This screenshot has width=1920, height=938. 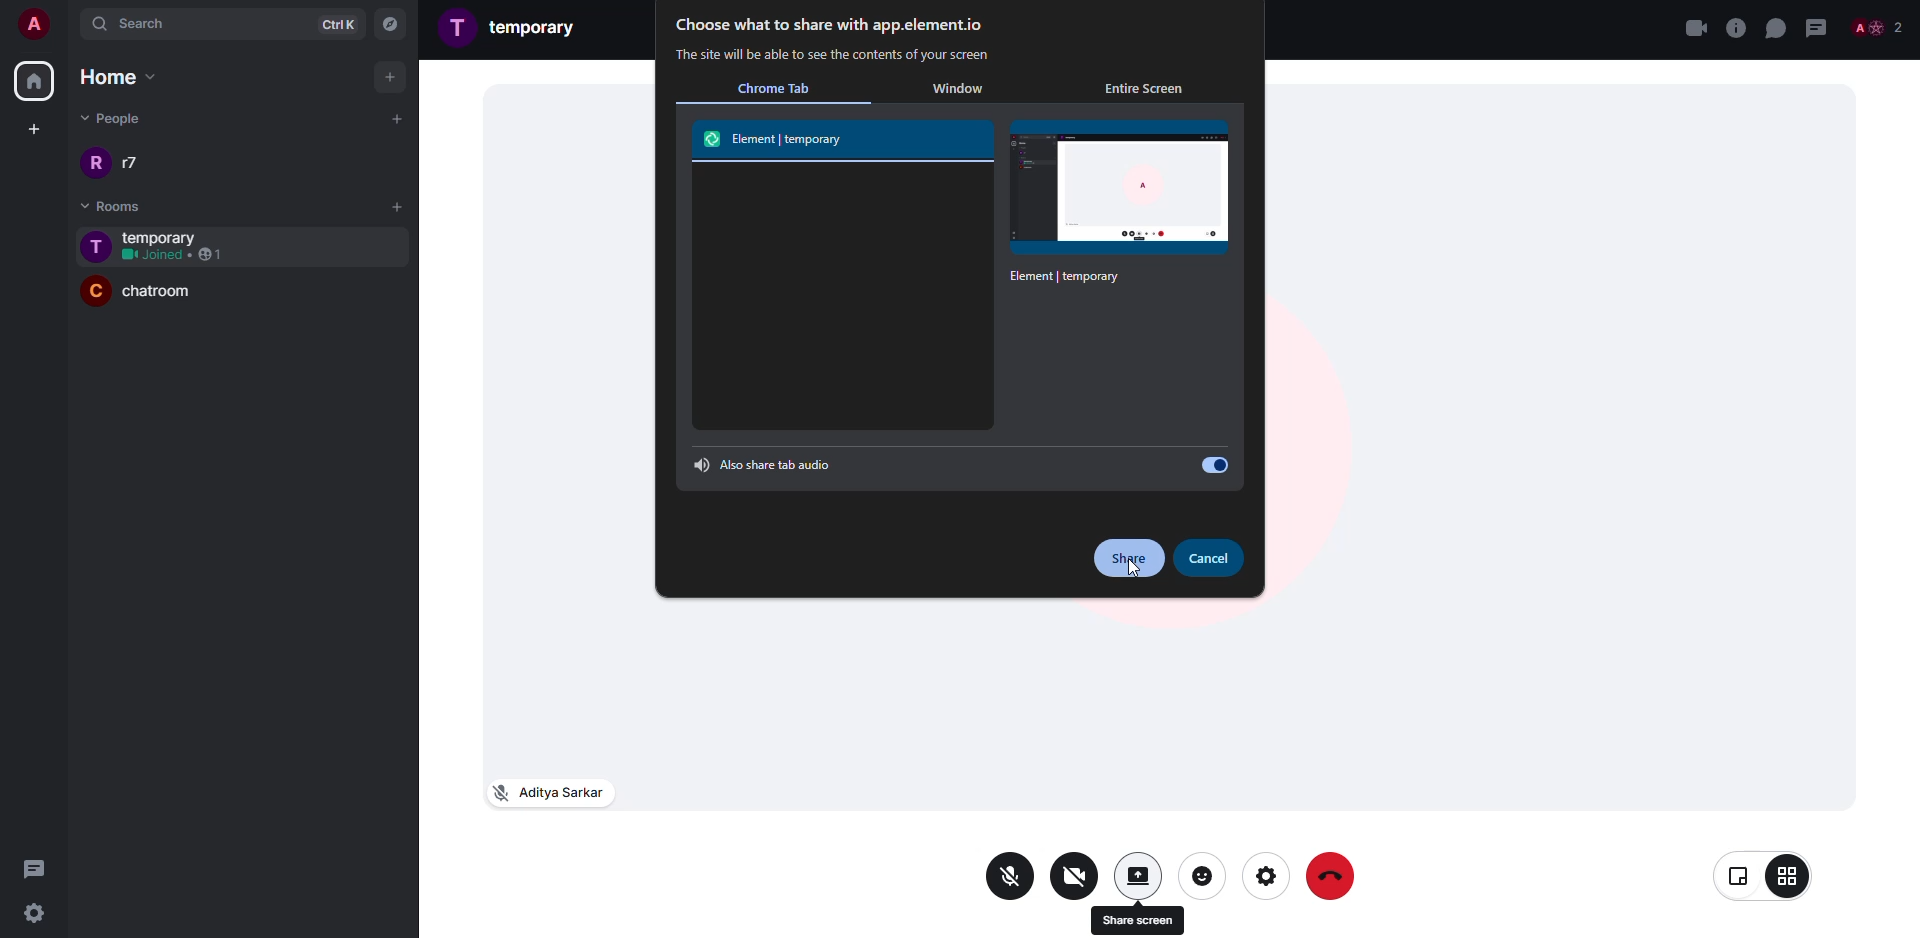 I want to click on reaction, so click(x=1203, y=874).